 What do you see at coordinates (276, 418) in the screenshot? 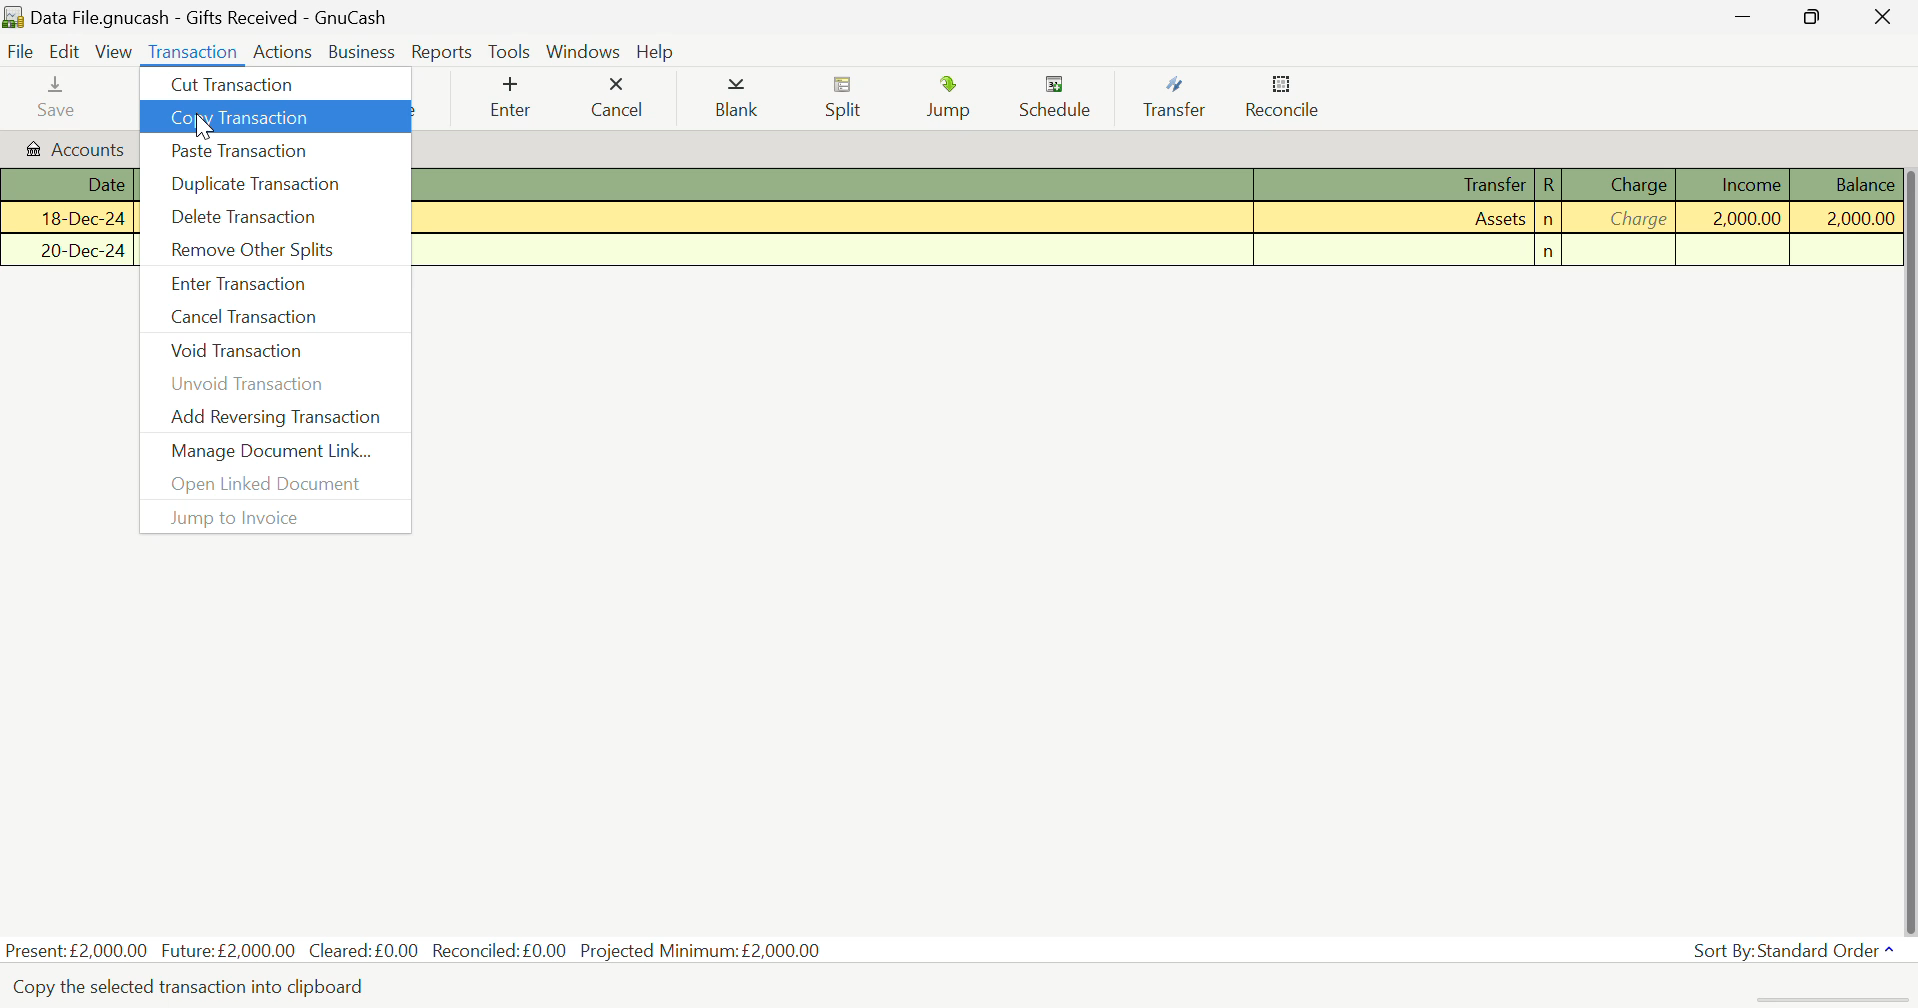
I see `Add Reversing Transaction` at bounding box center [276, 418].